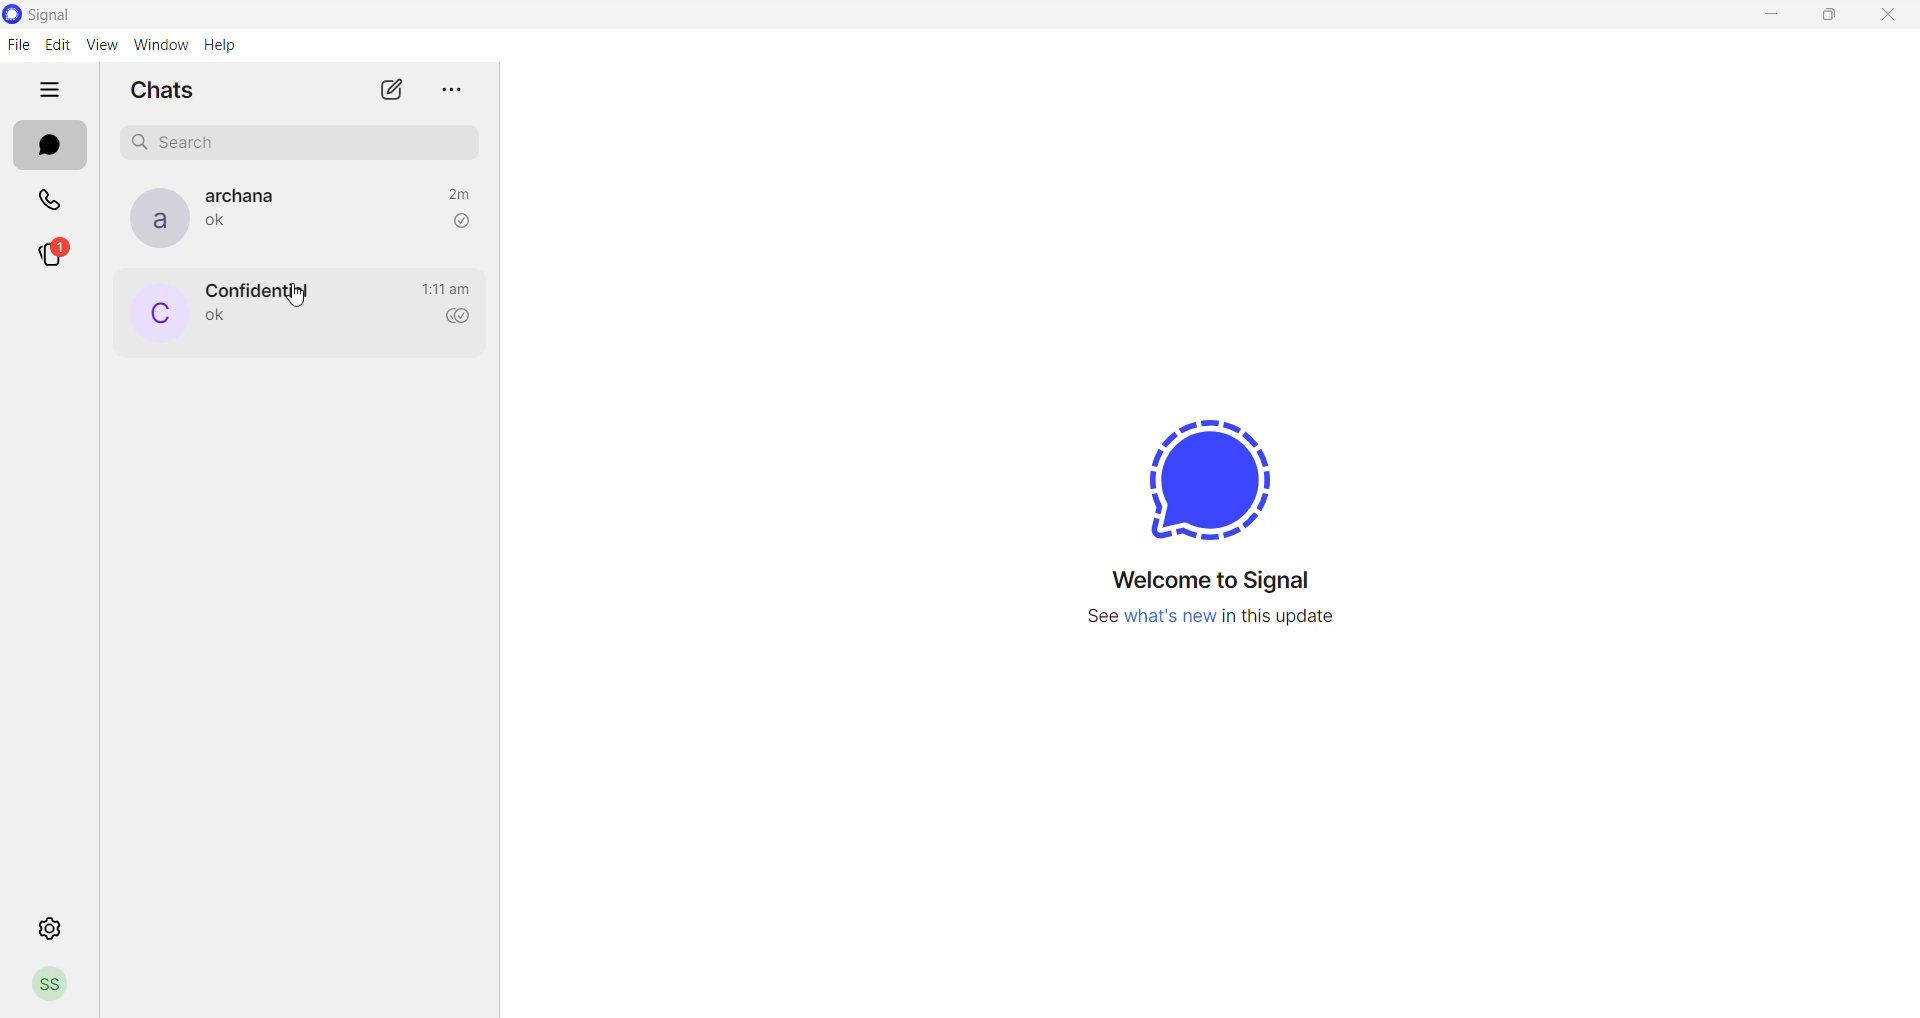  What do you see at coordinates (392, 95) in the screenshot?
I see `new chat` at bounding box center [392, 95].